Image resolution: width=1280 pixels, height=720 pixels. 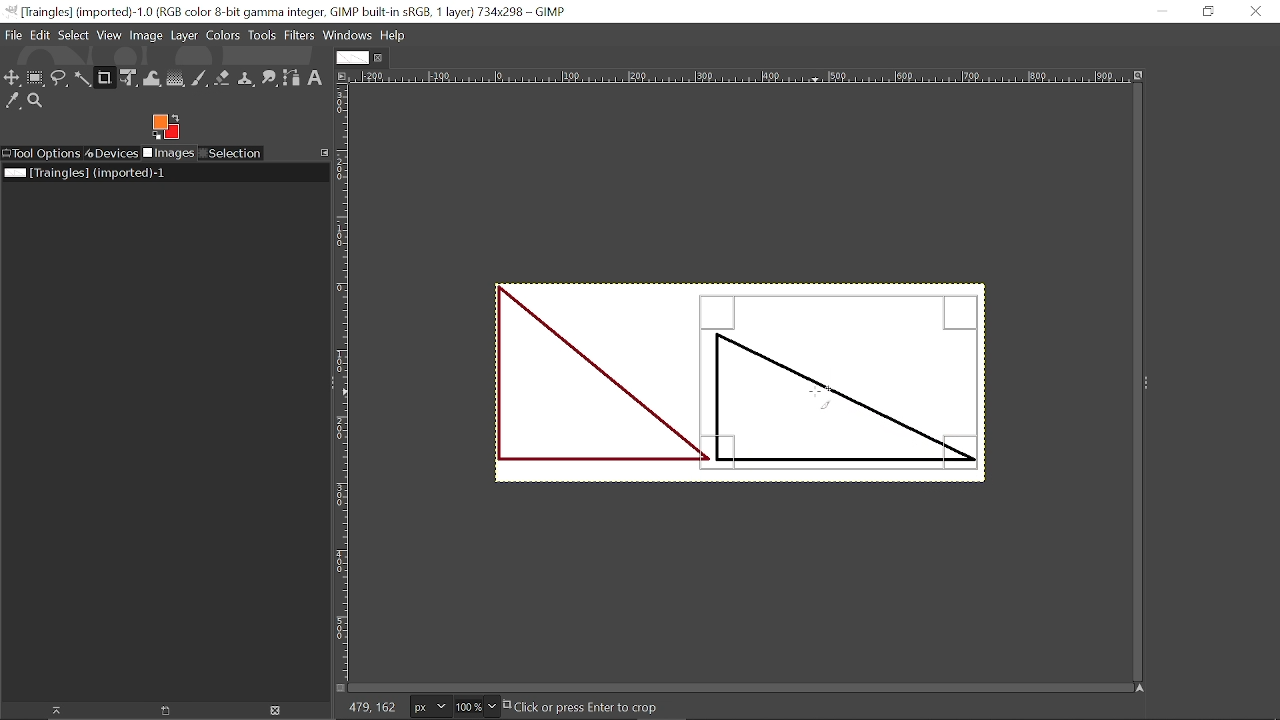 I want to click on Text tool, so click(x=315, y=79).